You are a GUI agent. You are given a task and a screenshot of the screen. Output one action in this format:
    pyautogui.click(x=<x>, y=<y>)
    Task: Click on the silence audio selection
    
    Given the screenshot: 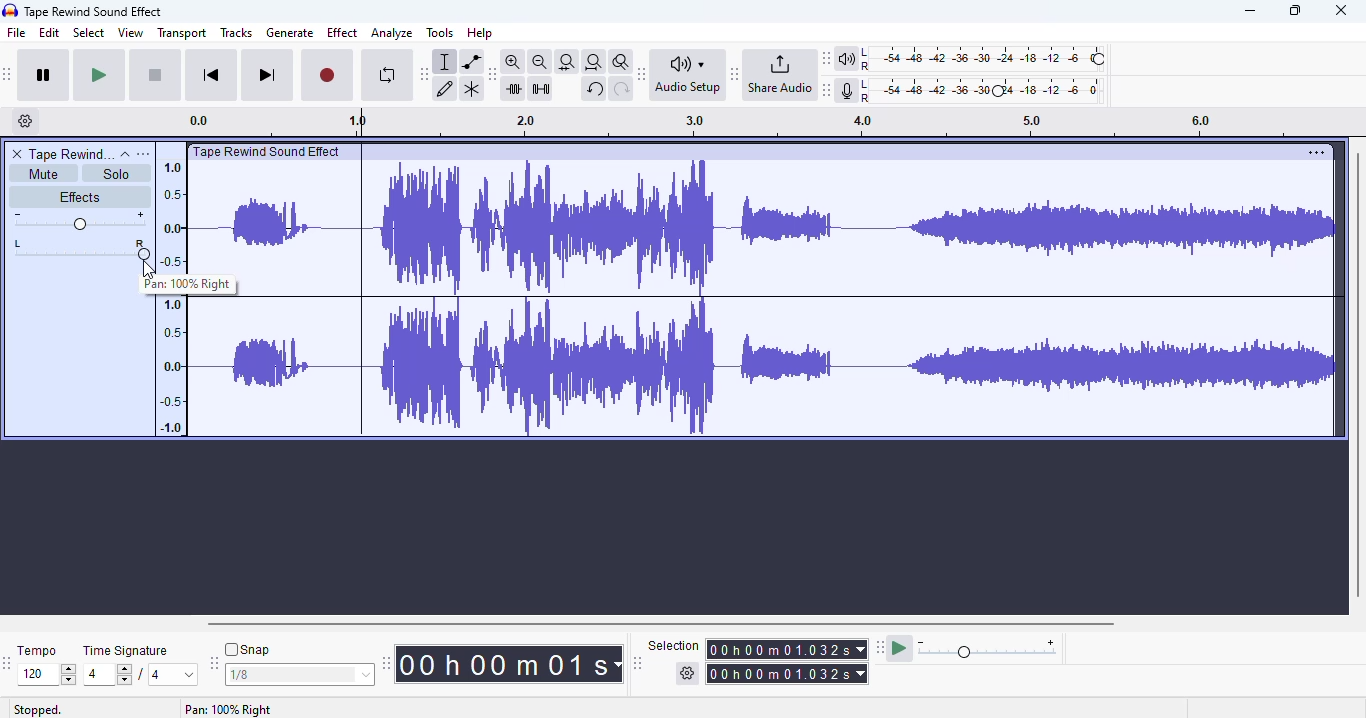 What is the action you would take?
    pyautogui.click(x=541, y=89)
    